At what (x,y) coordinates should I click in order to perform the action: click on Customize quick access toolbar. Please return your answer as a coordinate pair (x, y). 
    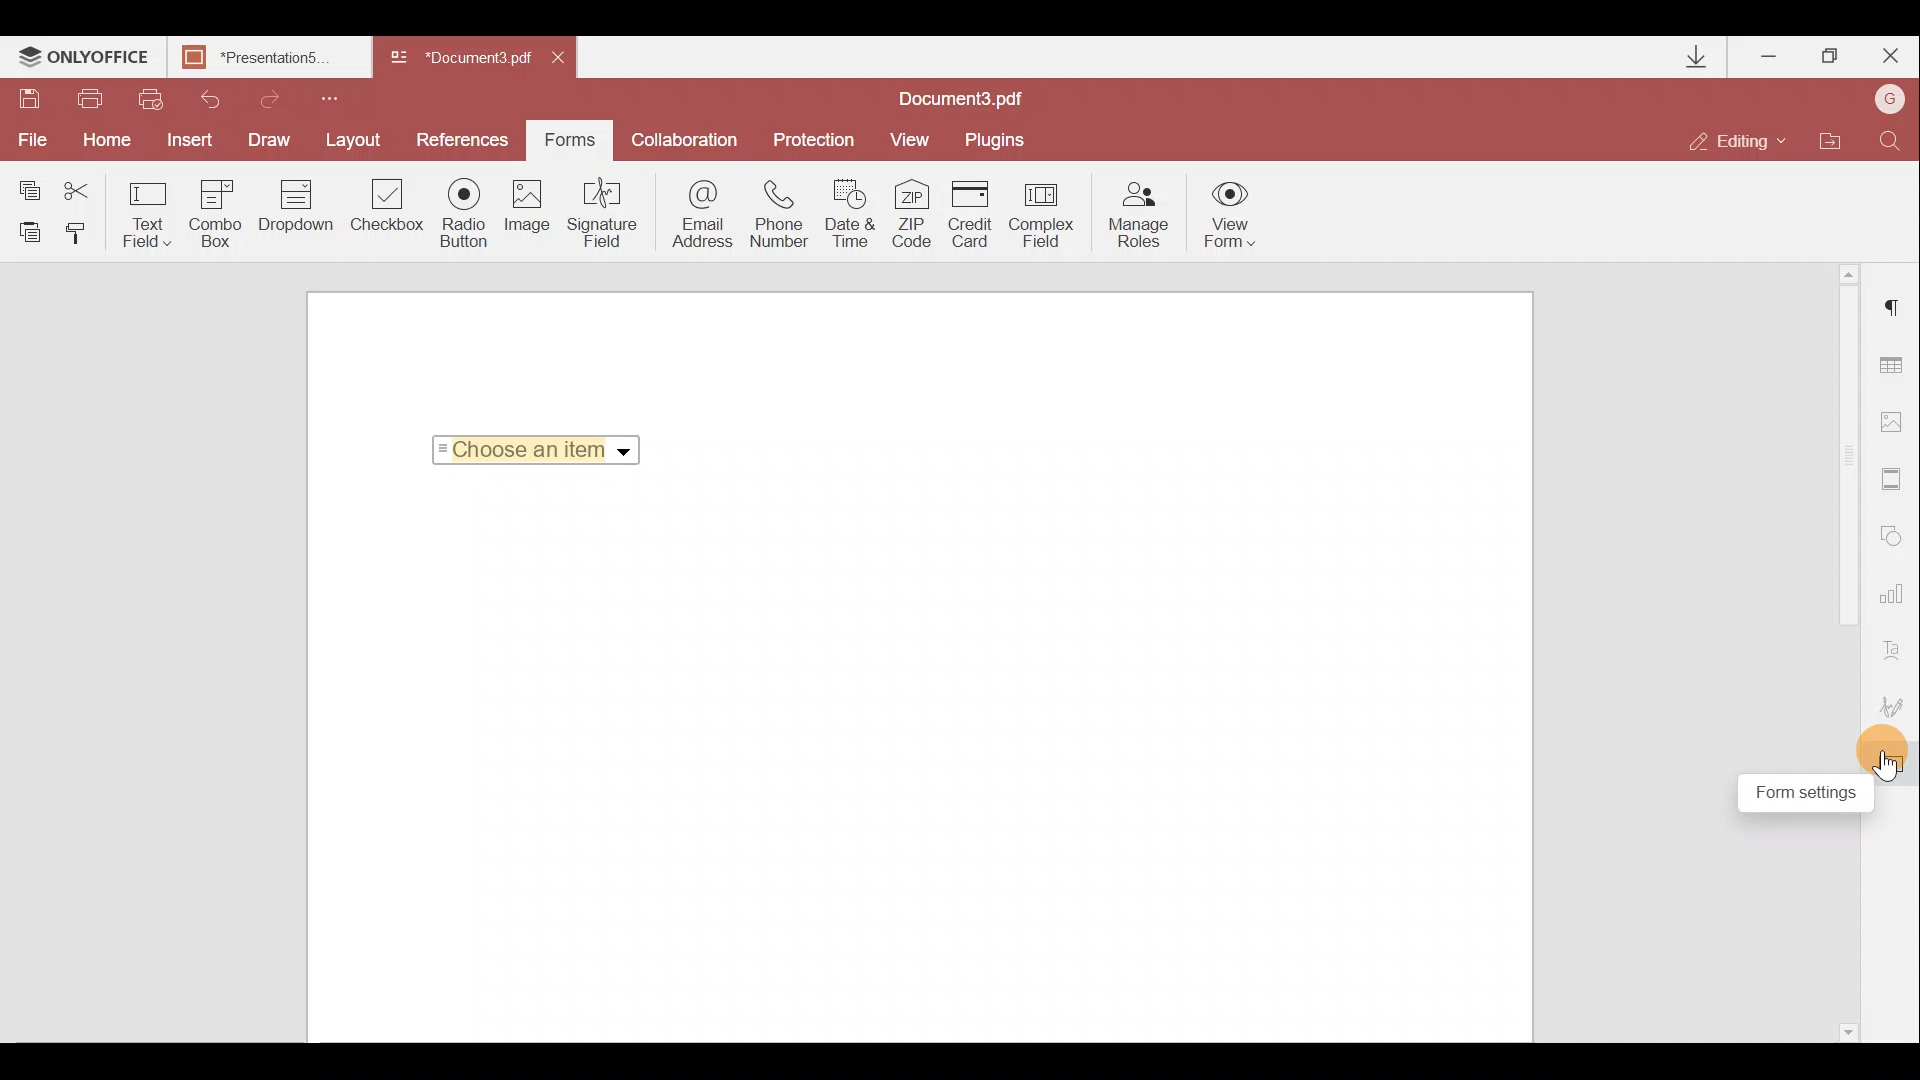
    Looking at the image, I should click on (322, 96).